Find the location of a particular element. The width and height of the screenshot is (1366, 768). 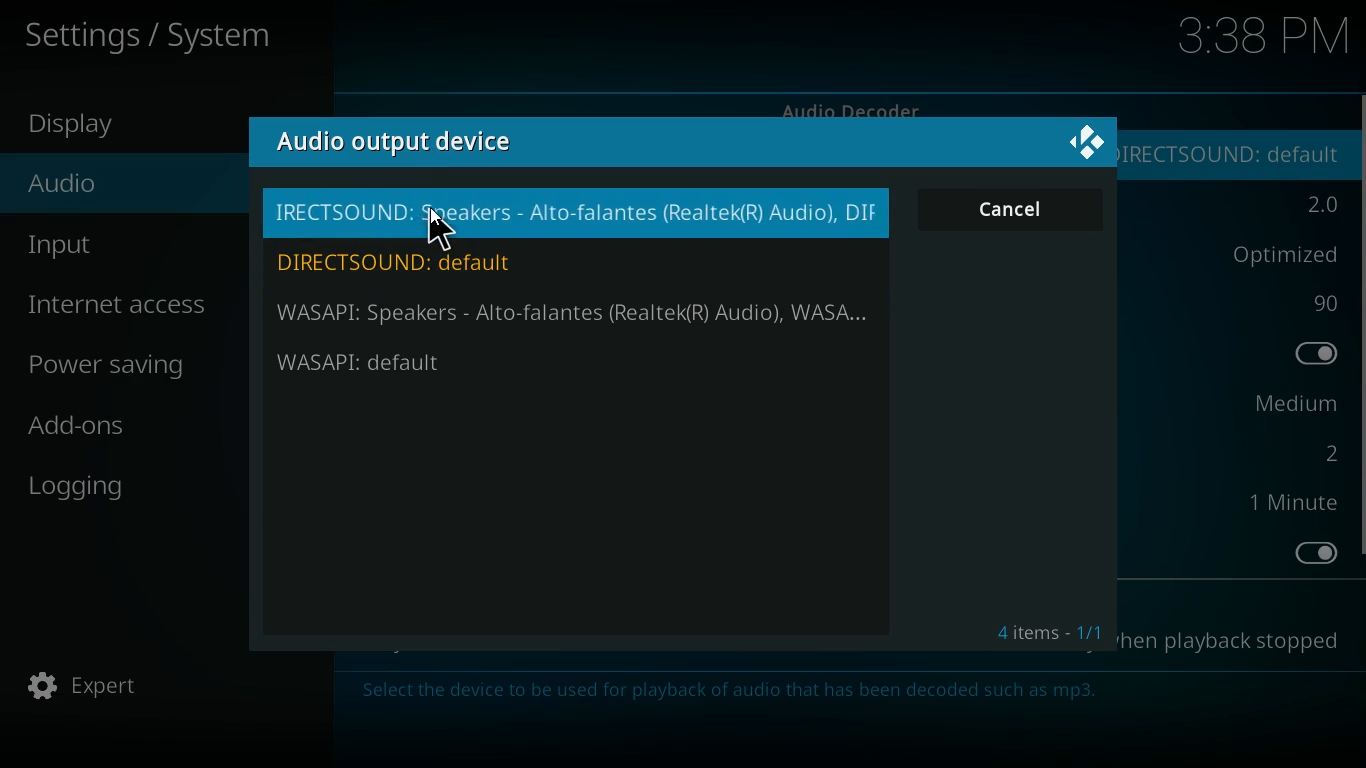

options is located at coordinates (1241, 641).